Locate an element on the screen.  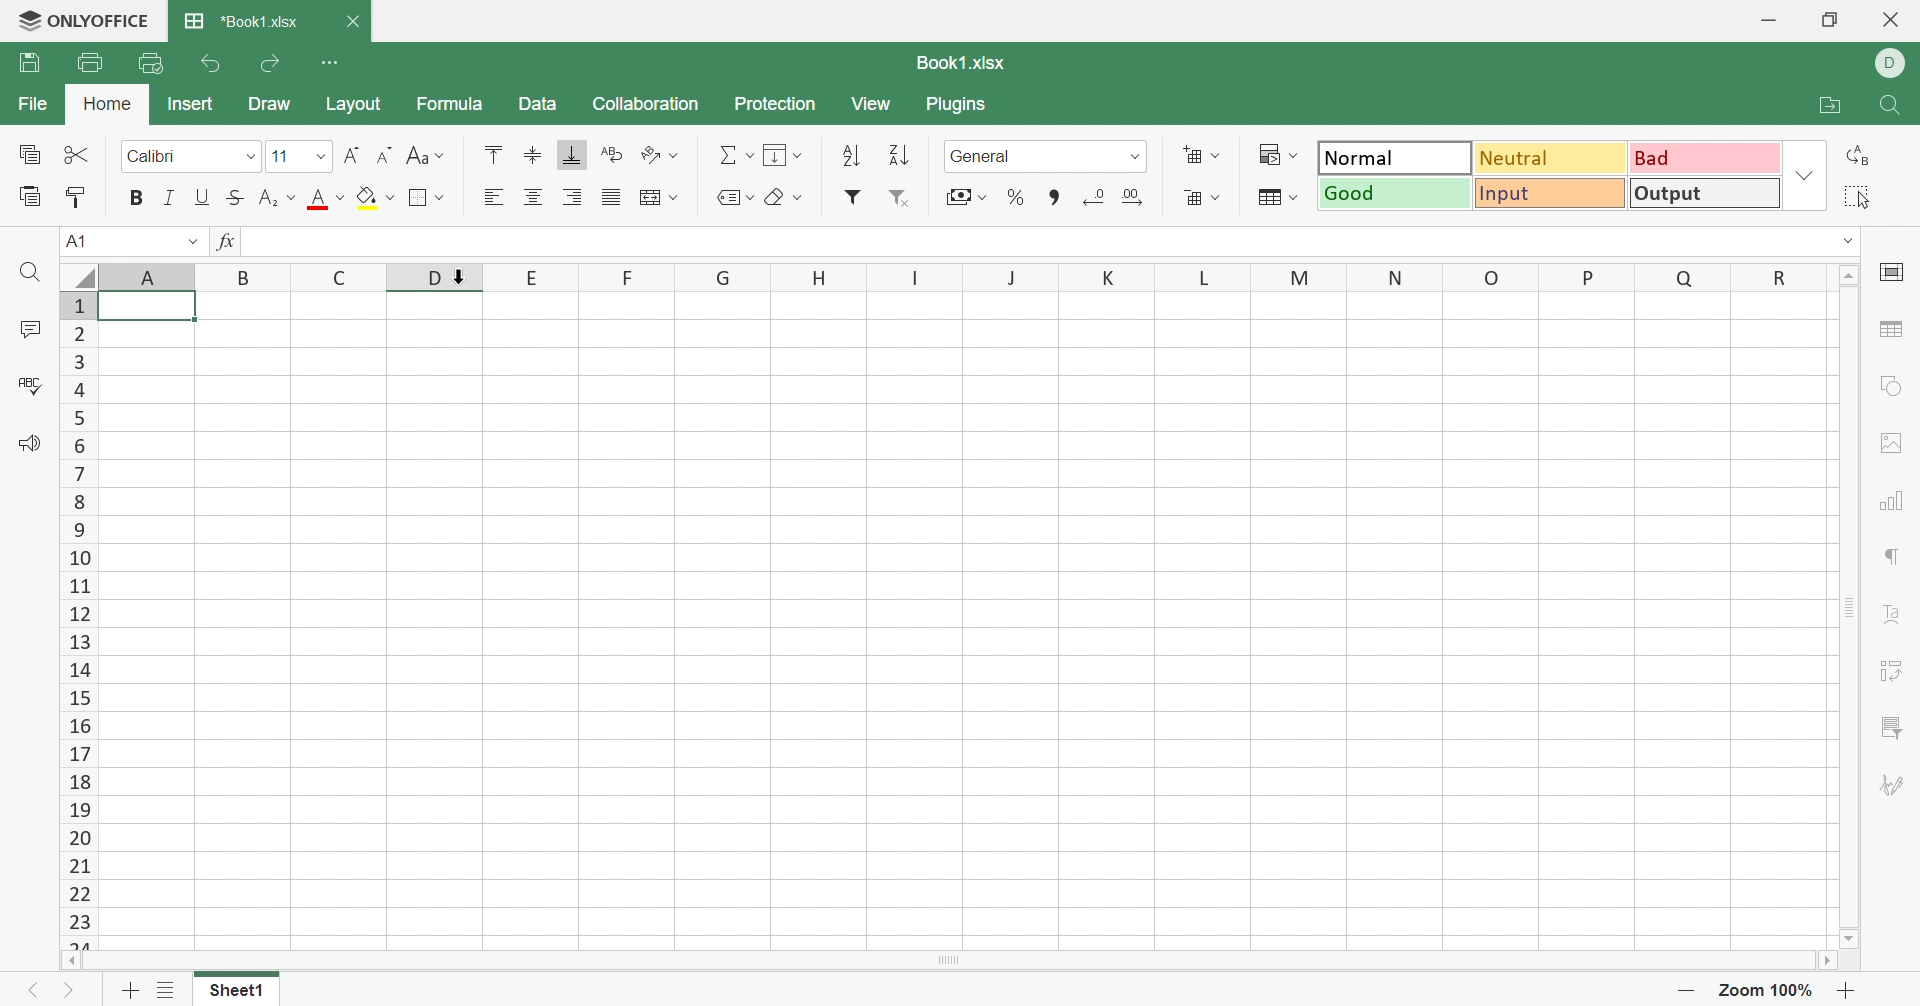
Summation is located at coordinates (726, 153).